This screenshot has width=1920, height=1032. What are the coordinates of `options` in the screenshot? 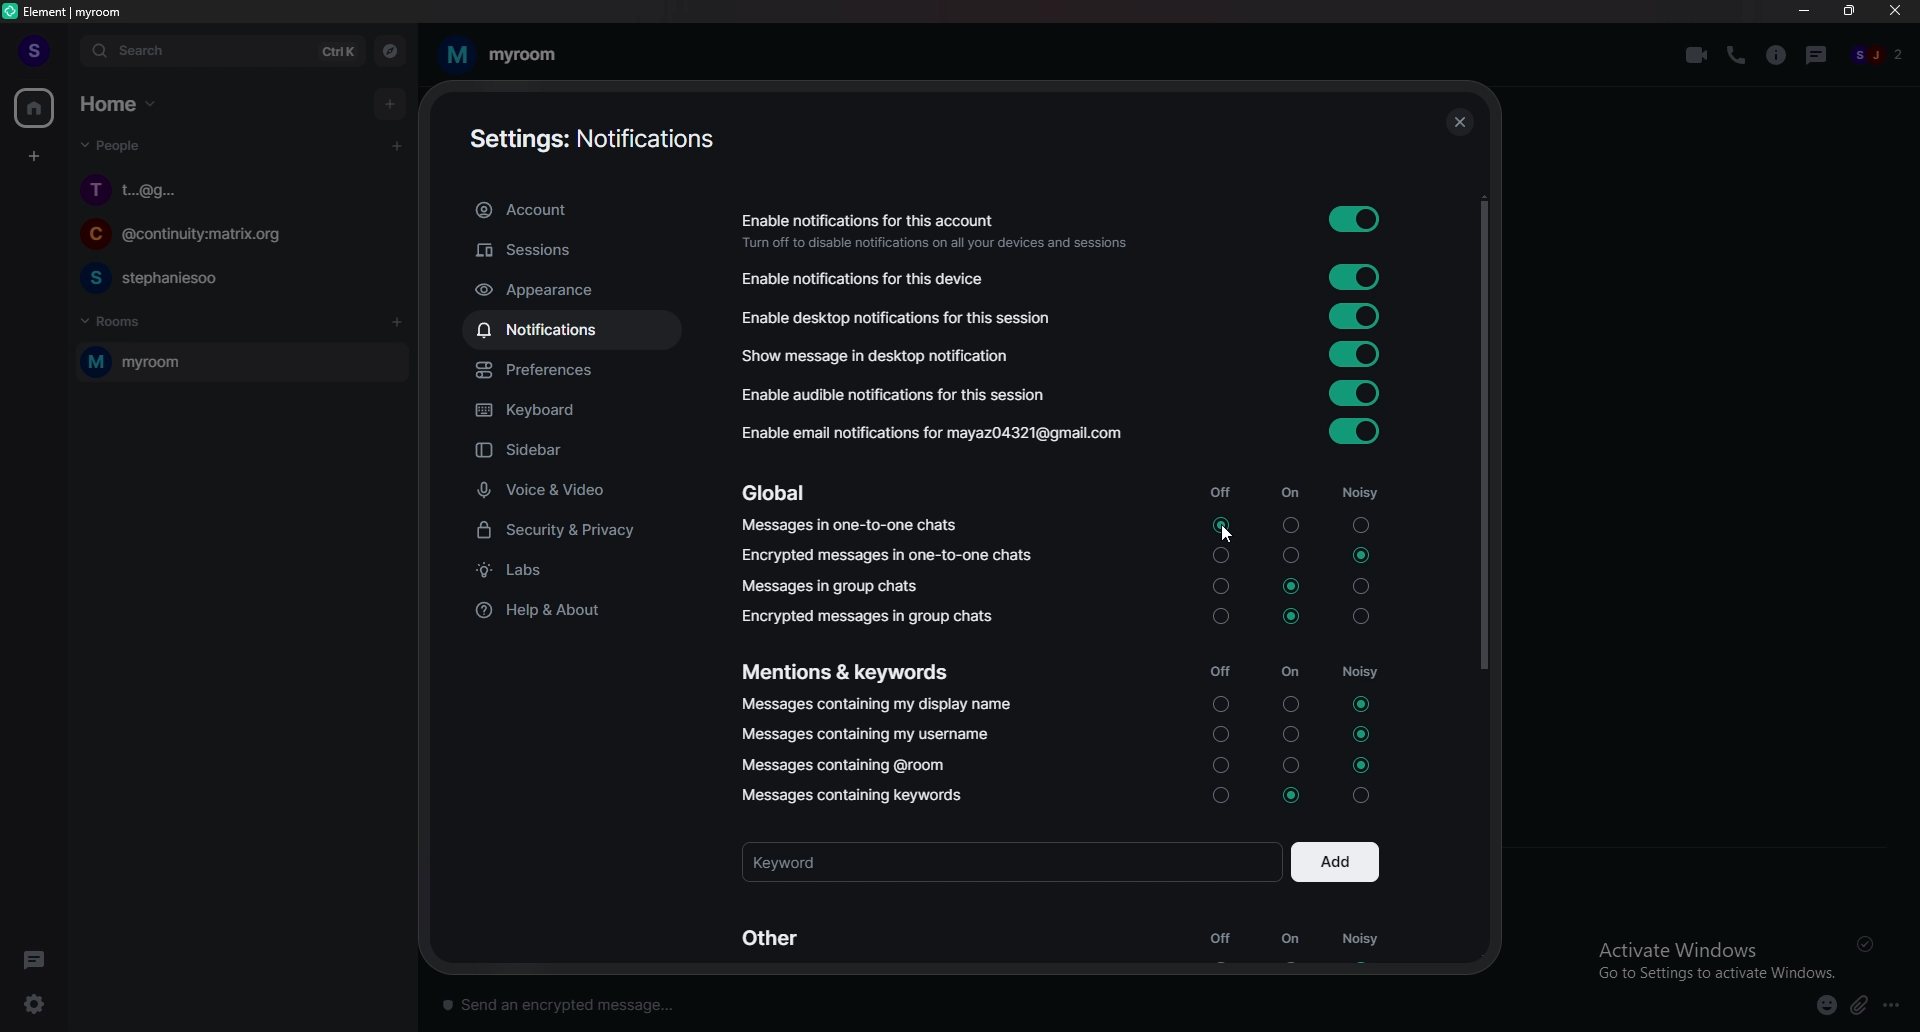 It's located at (1895, 1002).